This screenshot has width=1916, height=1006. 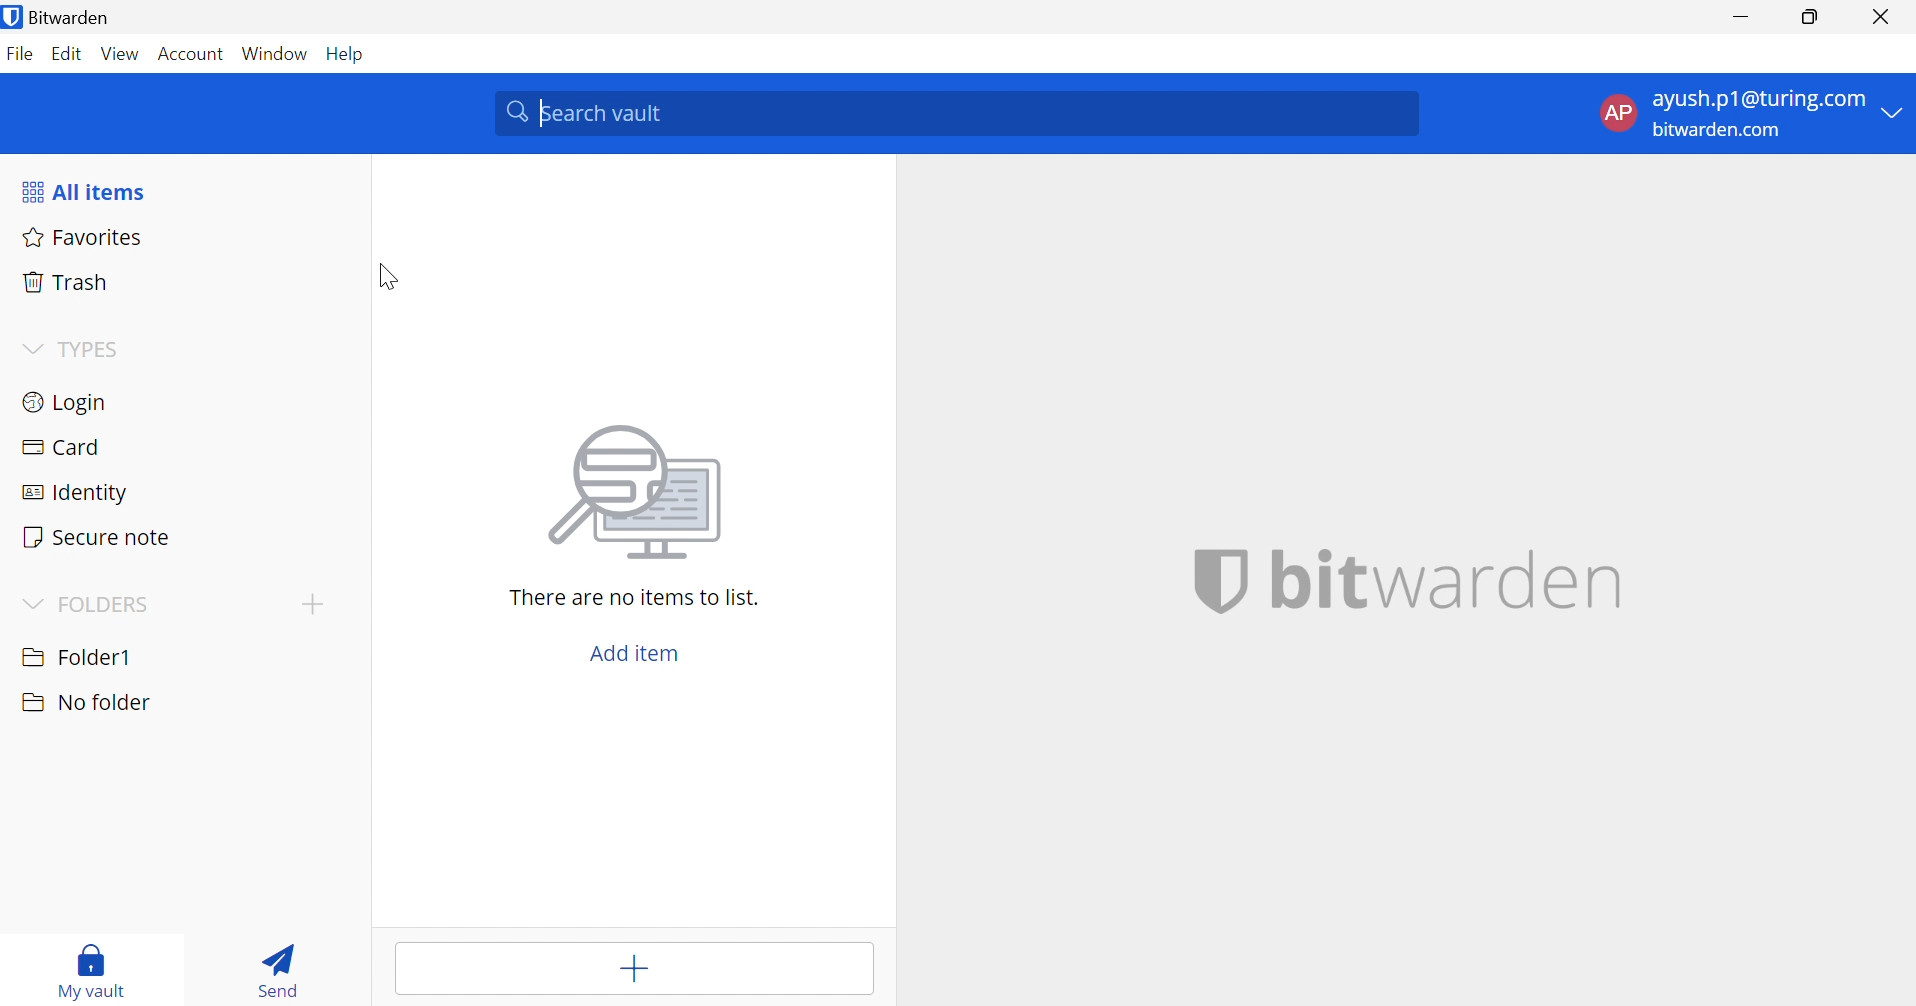 What do you see at coordinates (1221, 583) in the screenshot?
I see `bitwarden logo` at bounding box center [1221, 583].